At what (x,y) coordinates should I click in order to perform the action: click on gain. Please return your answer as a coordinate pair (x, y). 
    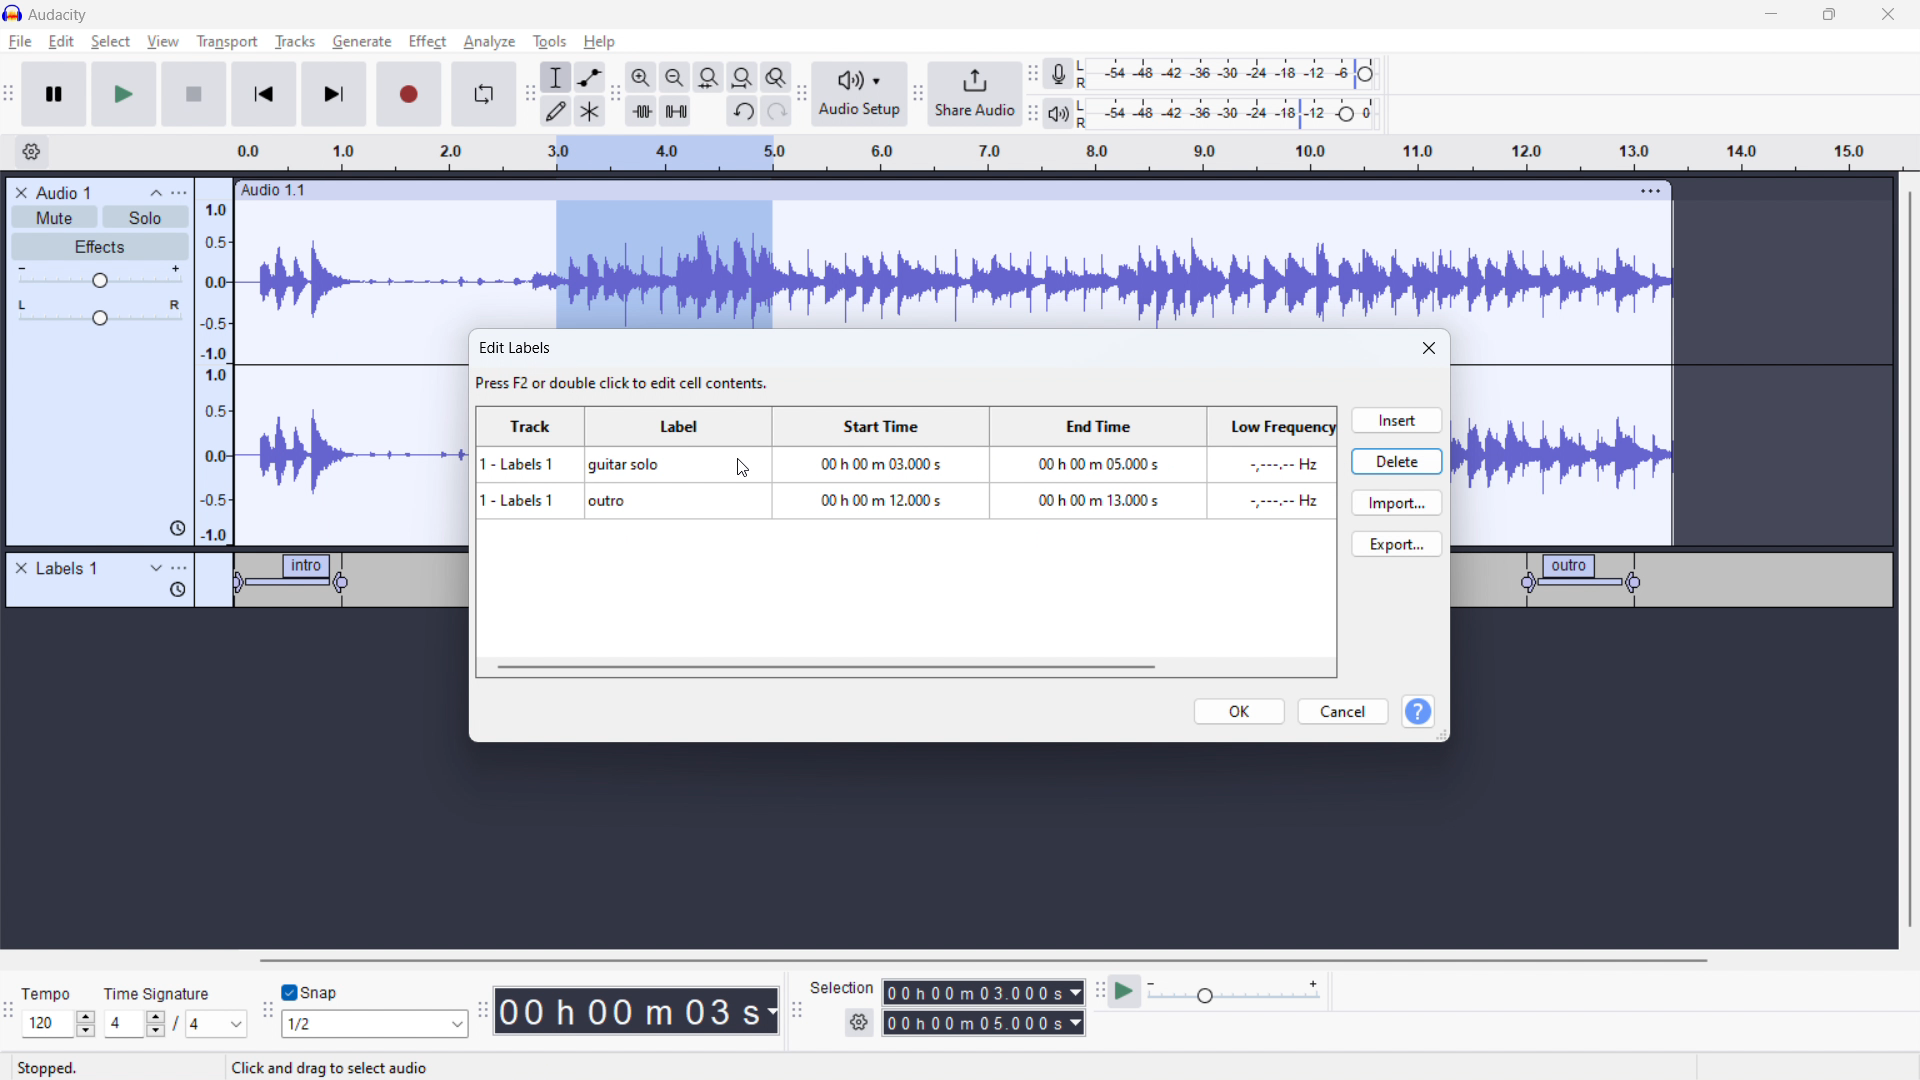
    Looking at the image, I should click on (100, 277).